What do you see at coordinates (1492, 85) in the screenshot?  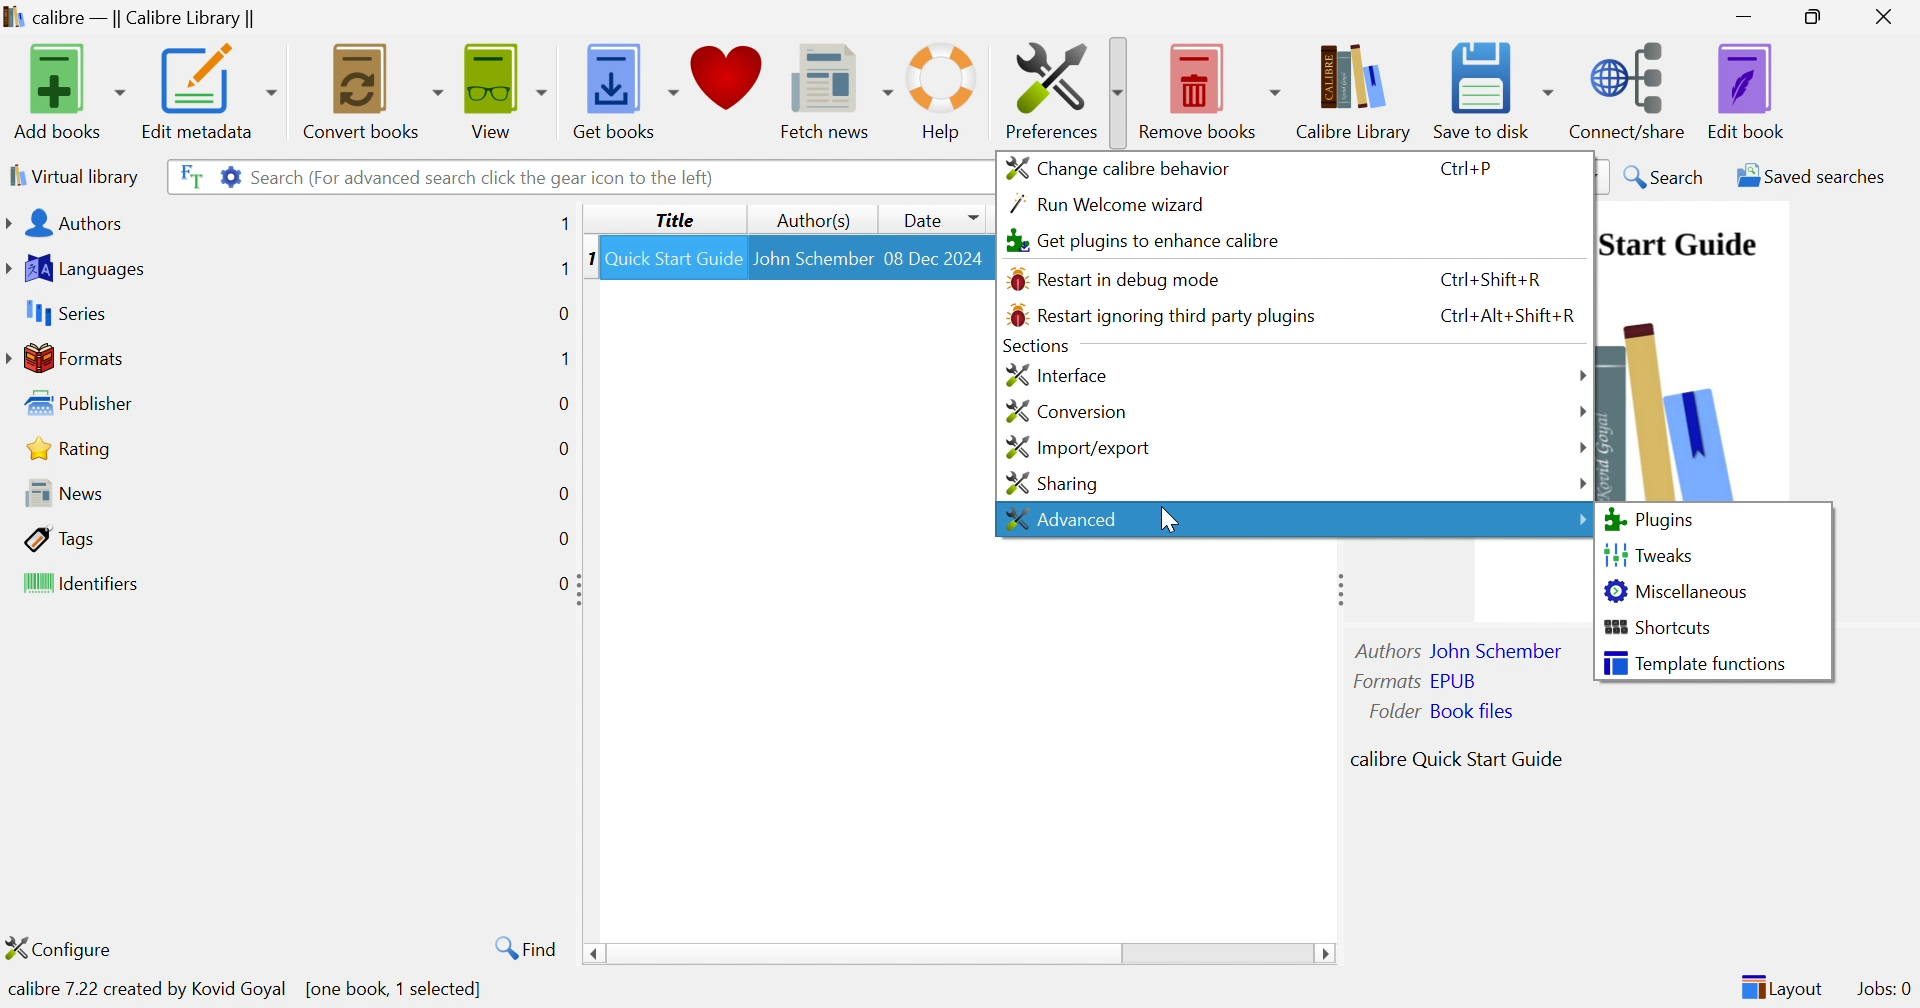 I see `Save to disk` at bounding box center [1492, 85].